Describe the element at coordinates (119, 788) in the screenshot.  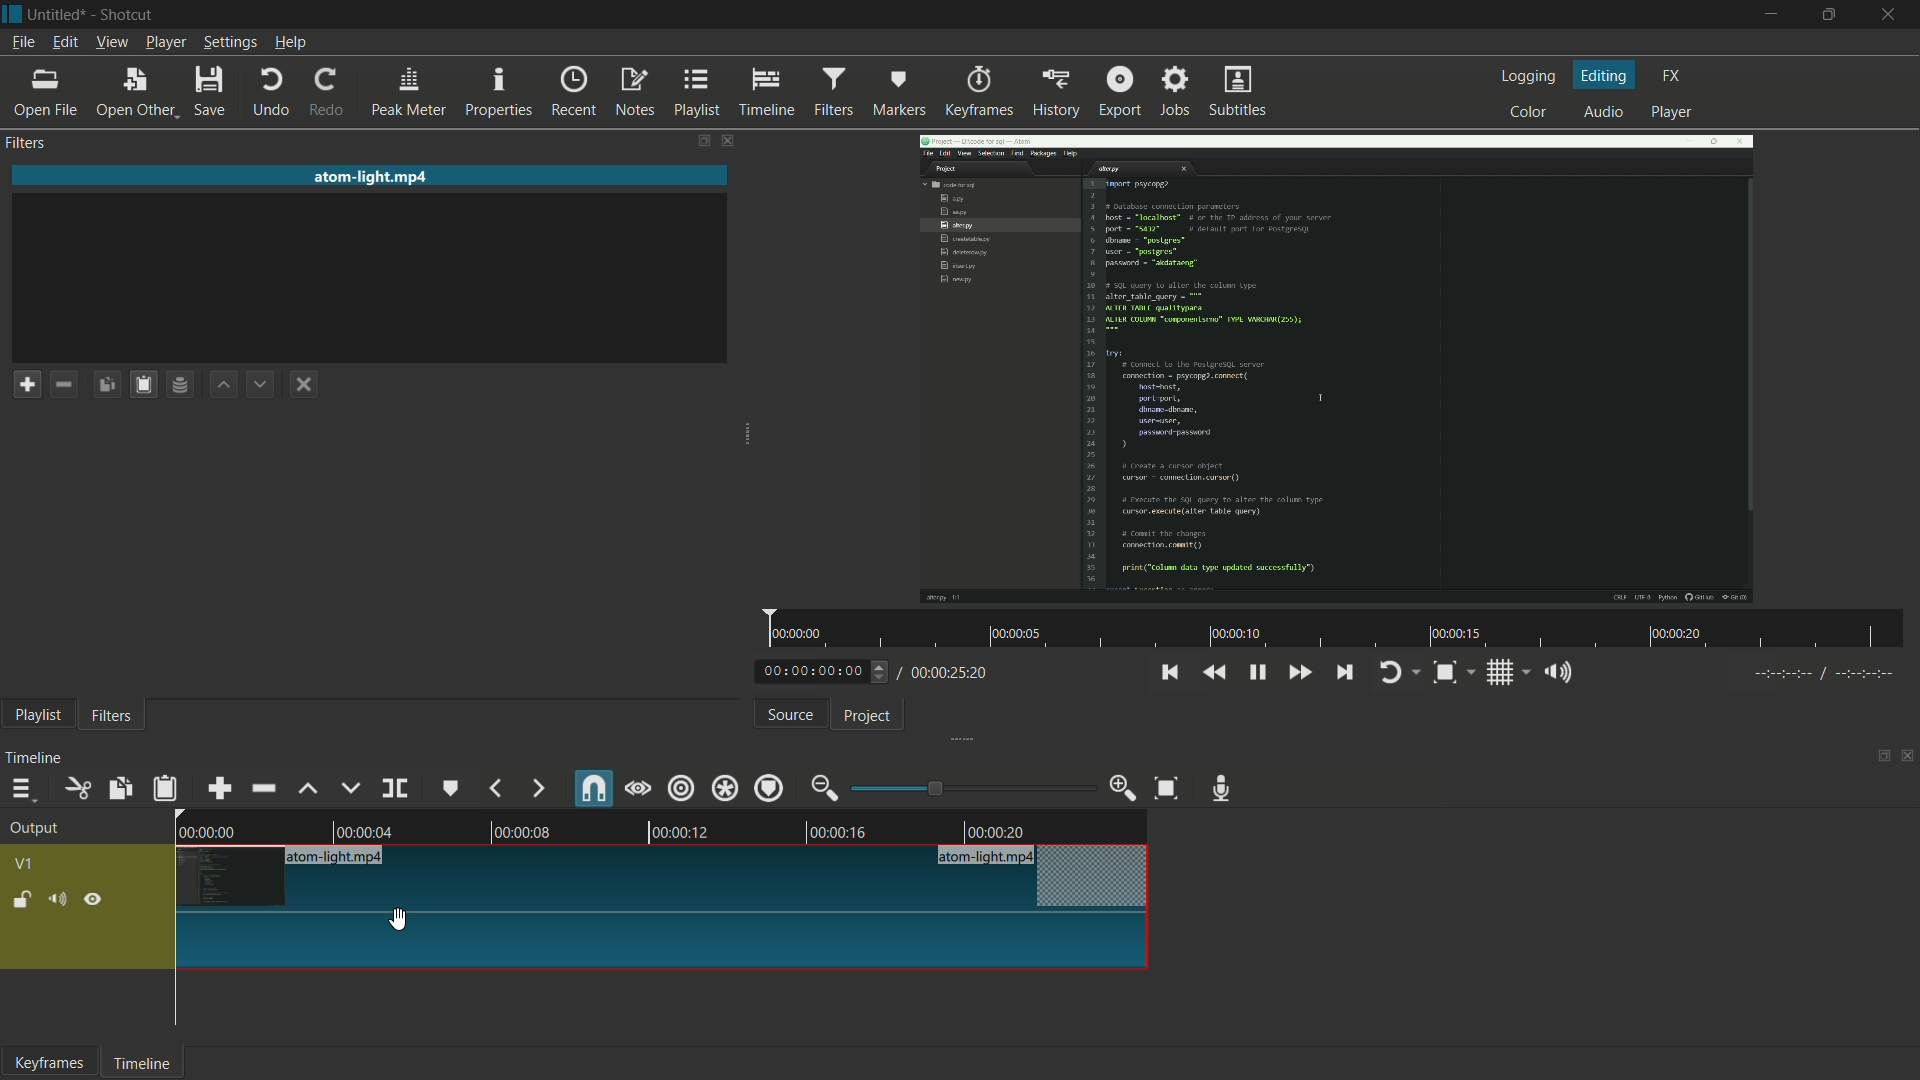
I see `copy` at that location.